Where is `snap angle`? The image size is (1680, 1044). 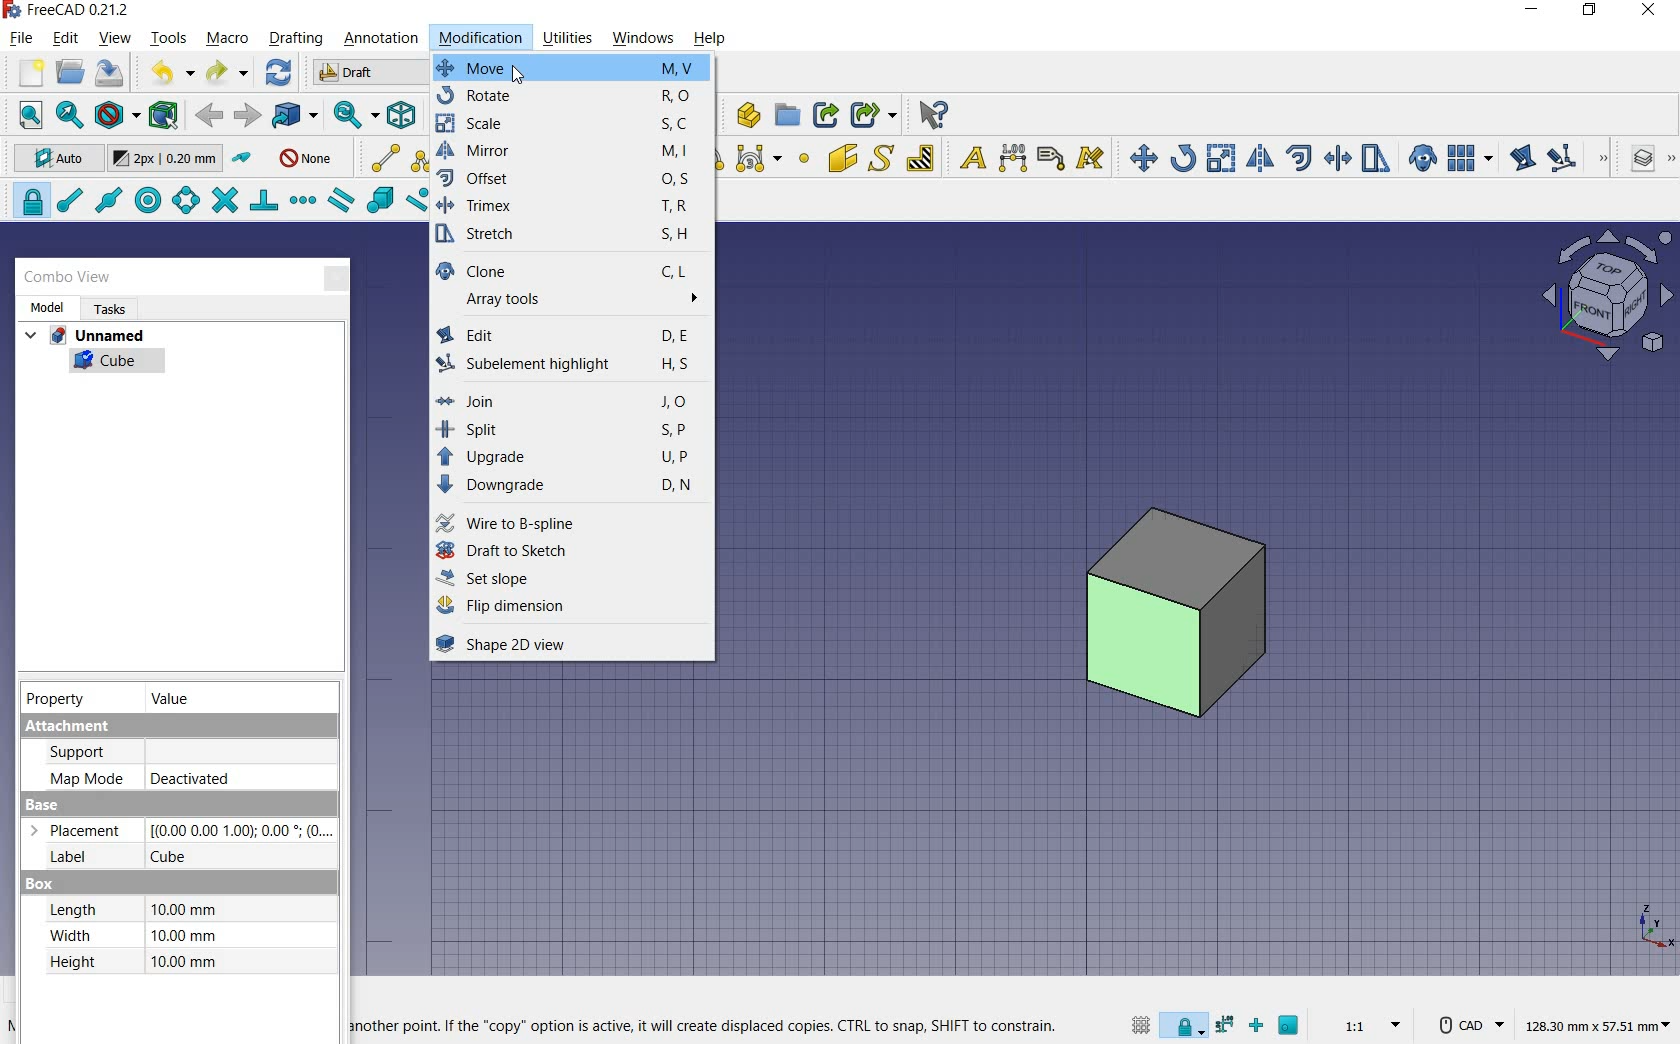
snap angle is located at coordinates (185, 201).